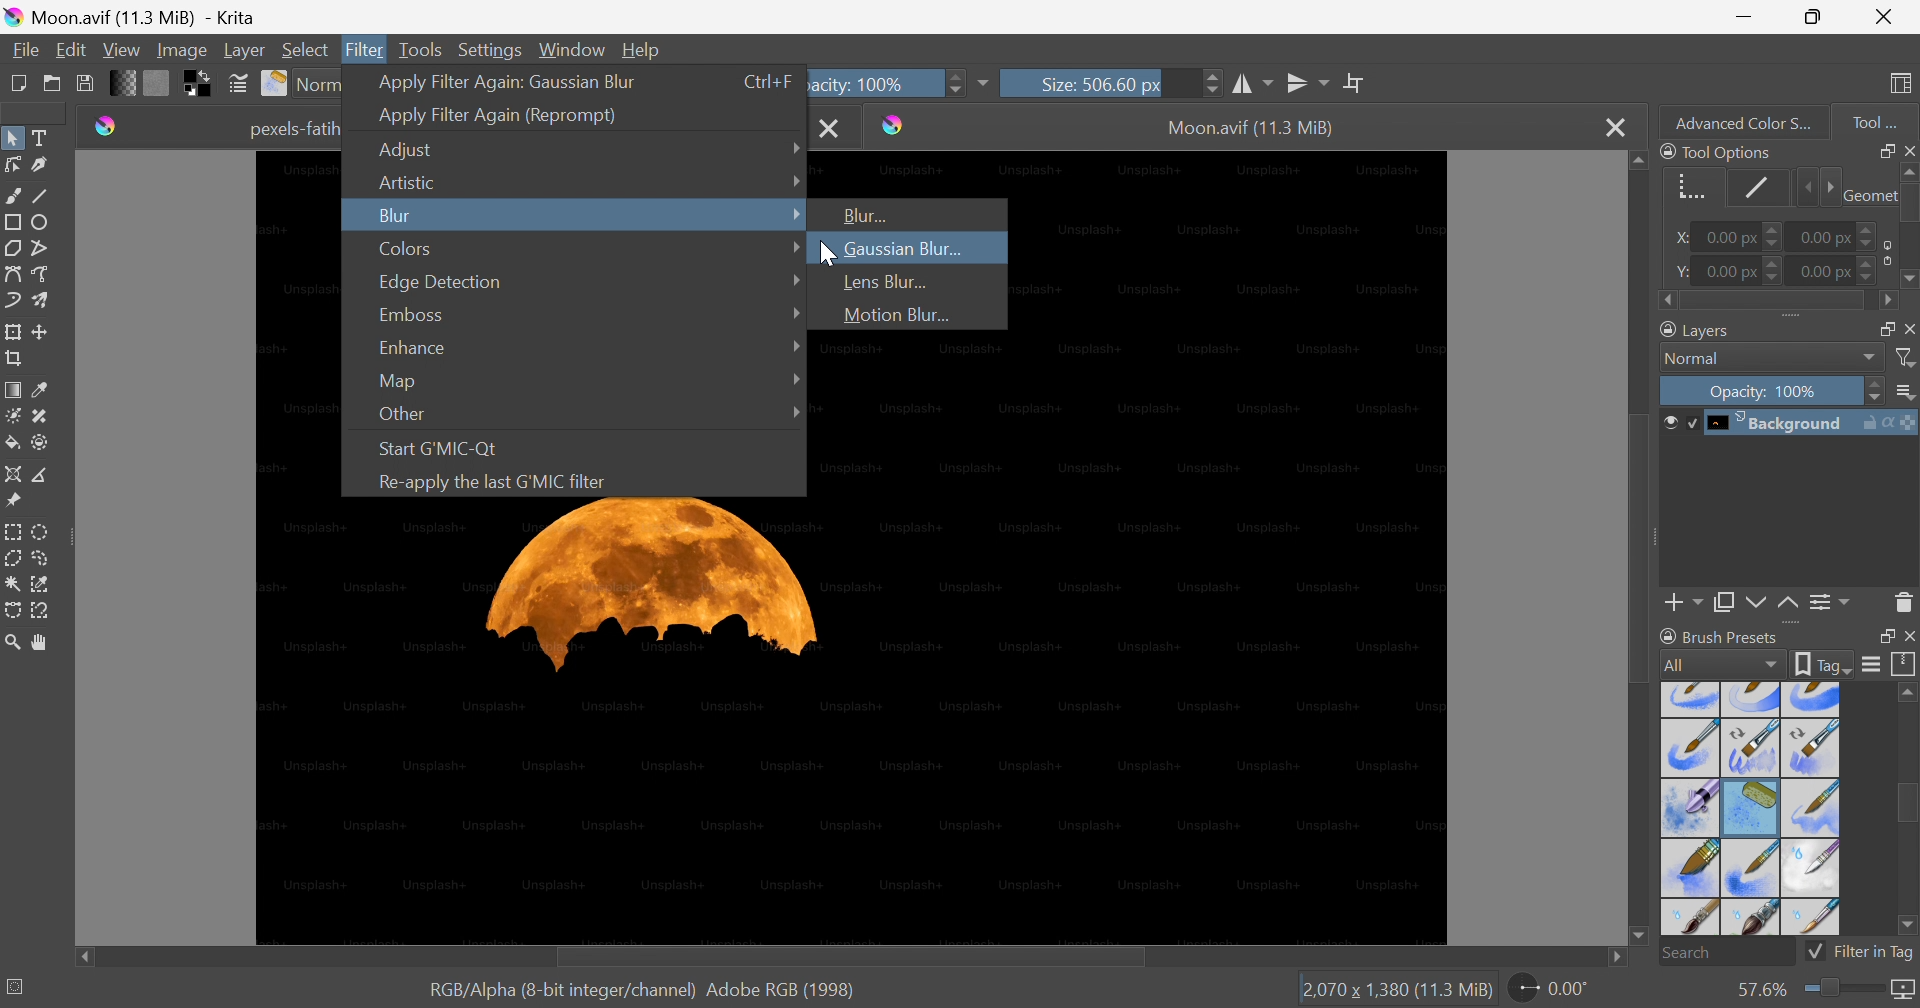 The image size is (1920, 1008). I want to click on Slider, so click(1846, 992).